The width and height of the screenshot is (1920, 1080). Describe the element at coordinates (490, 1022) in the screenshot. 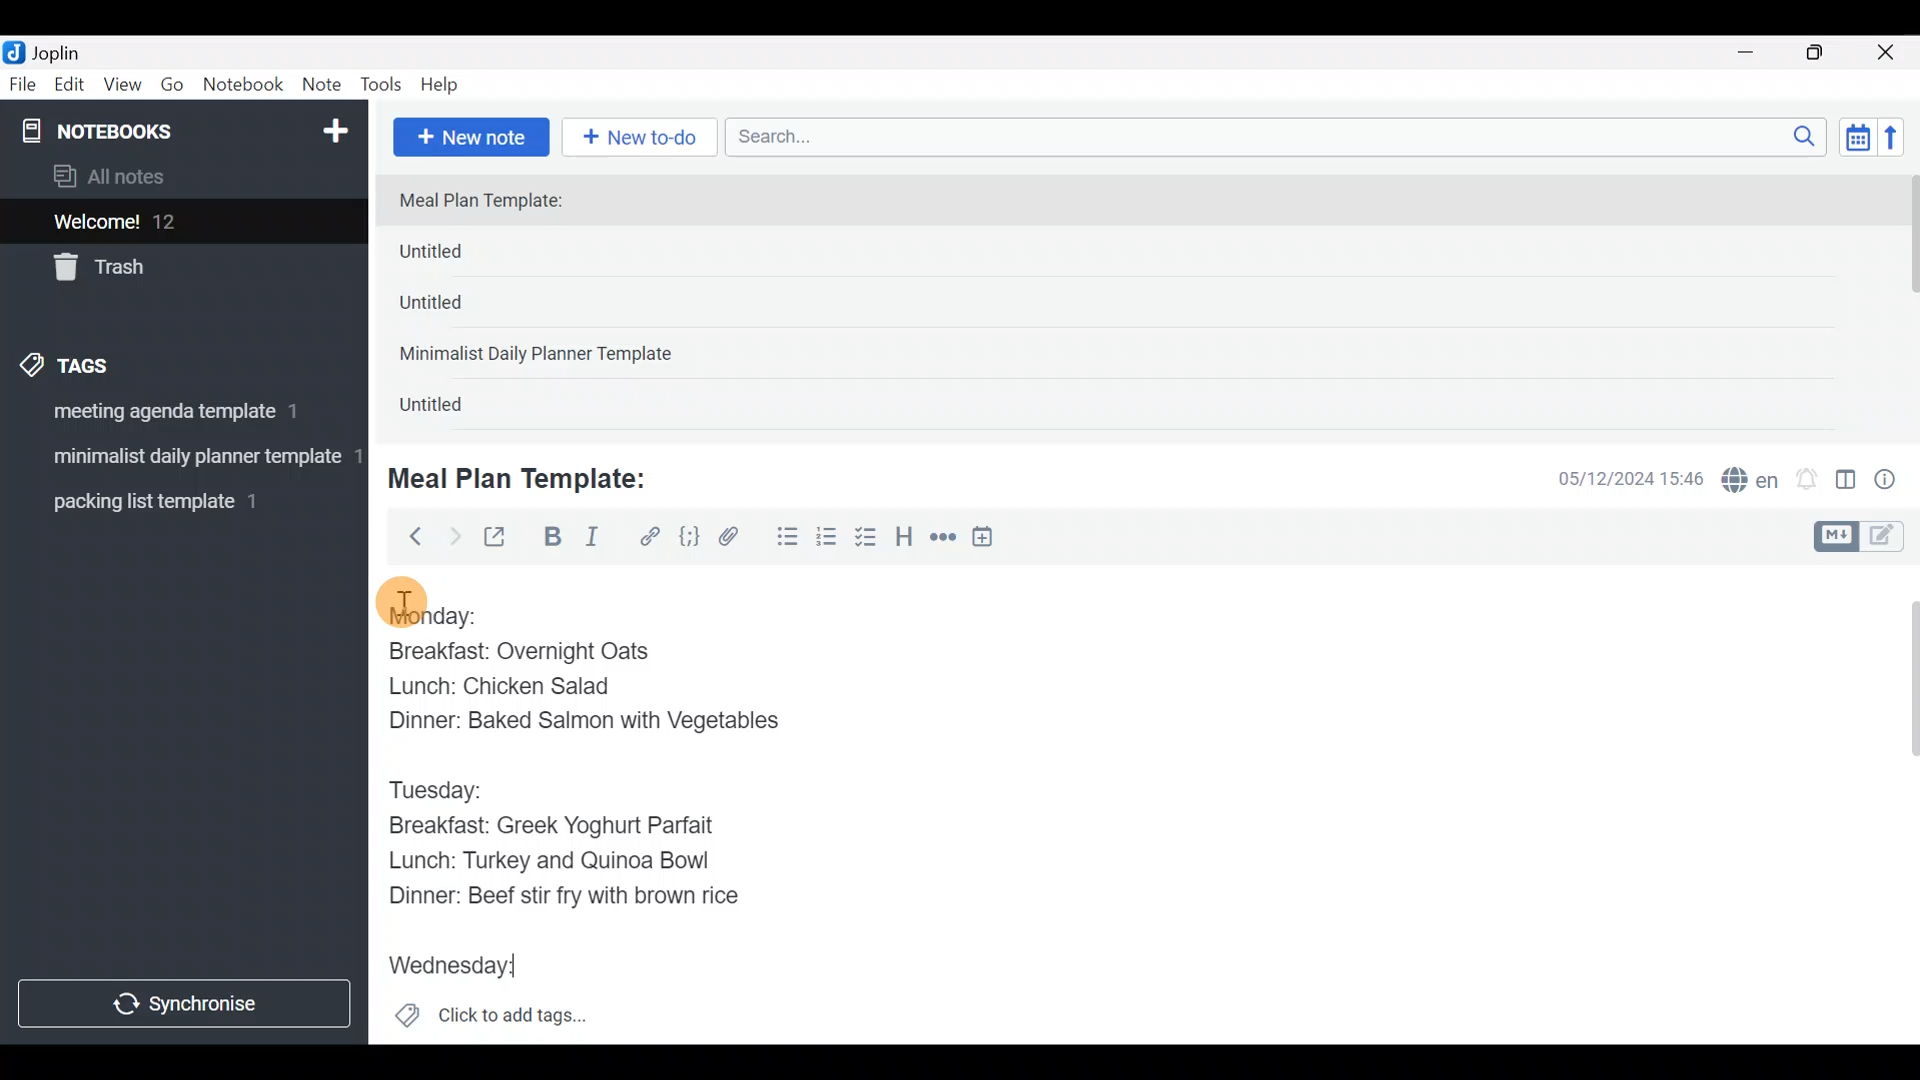

I see `Click to add tags` at that location.